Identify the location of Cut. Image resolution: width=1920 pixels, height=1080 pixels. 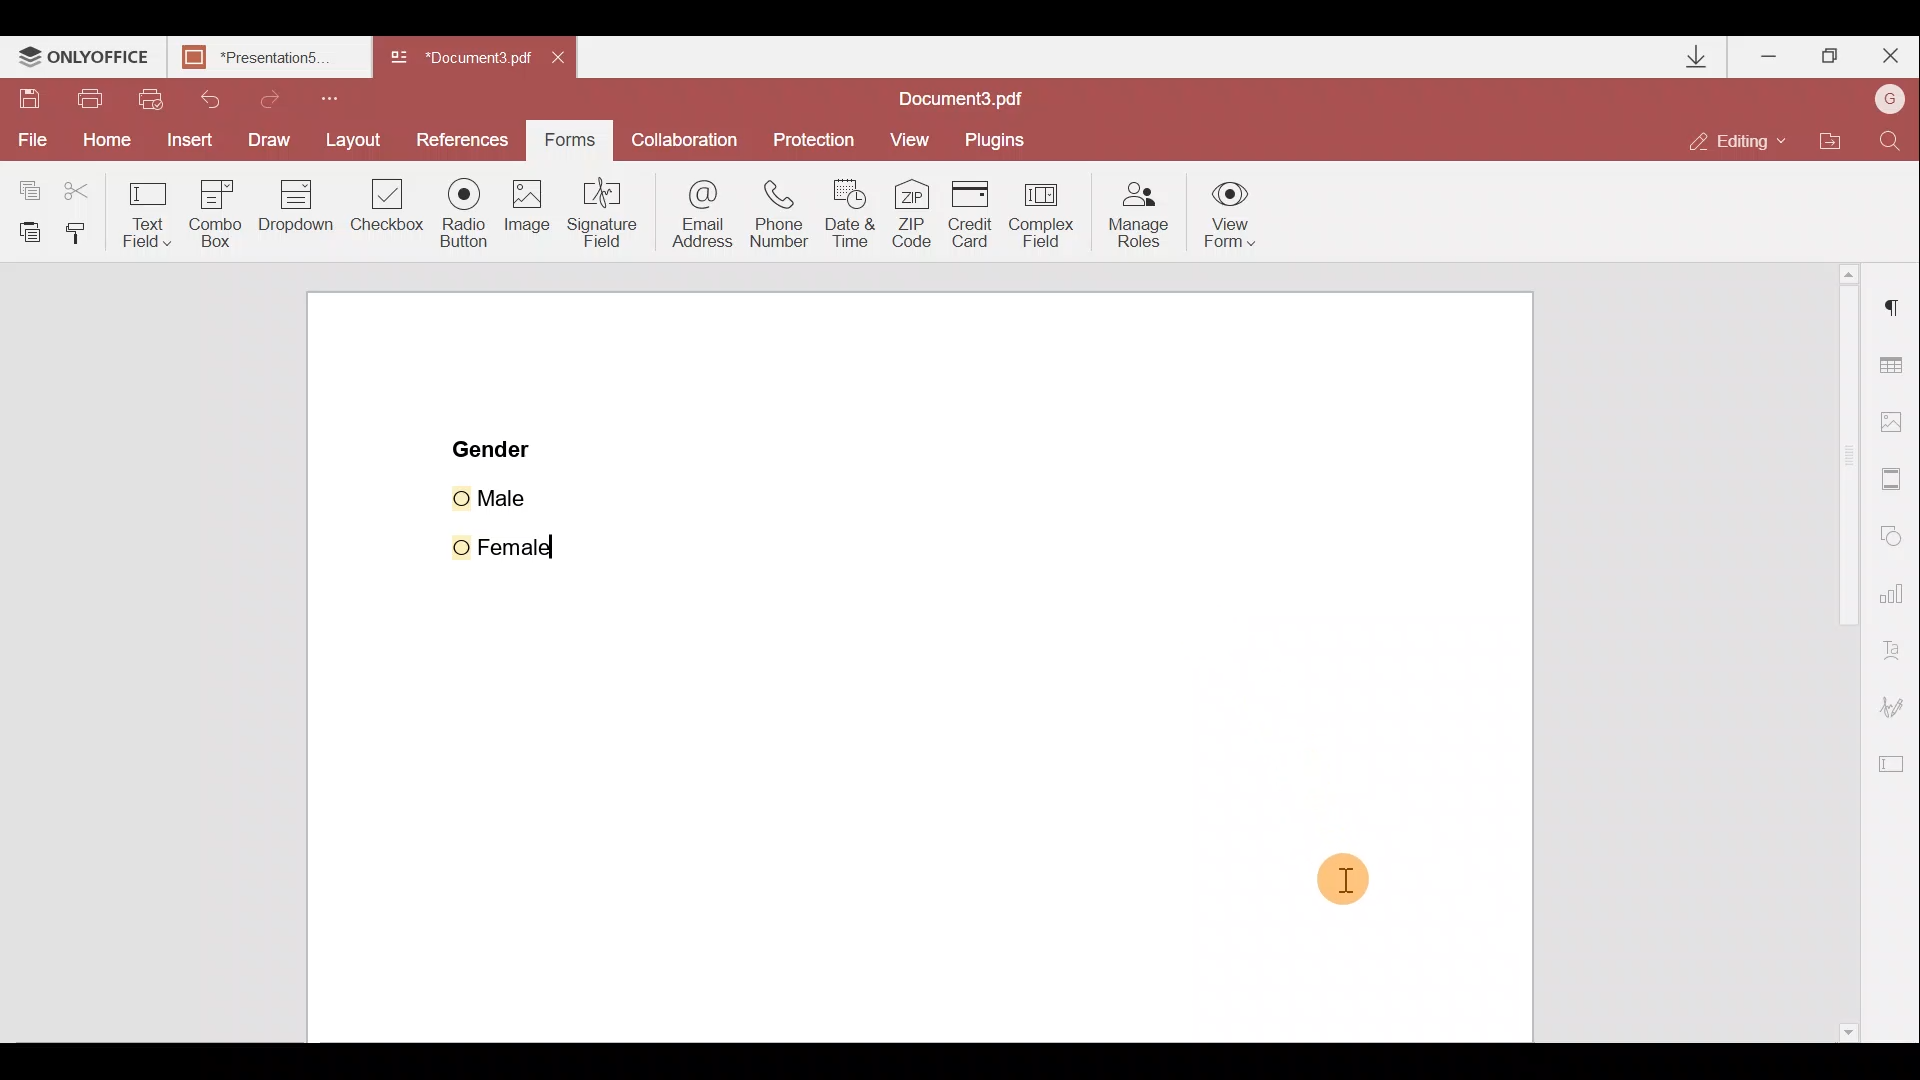
(77, 187).